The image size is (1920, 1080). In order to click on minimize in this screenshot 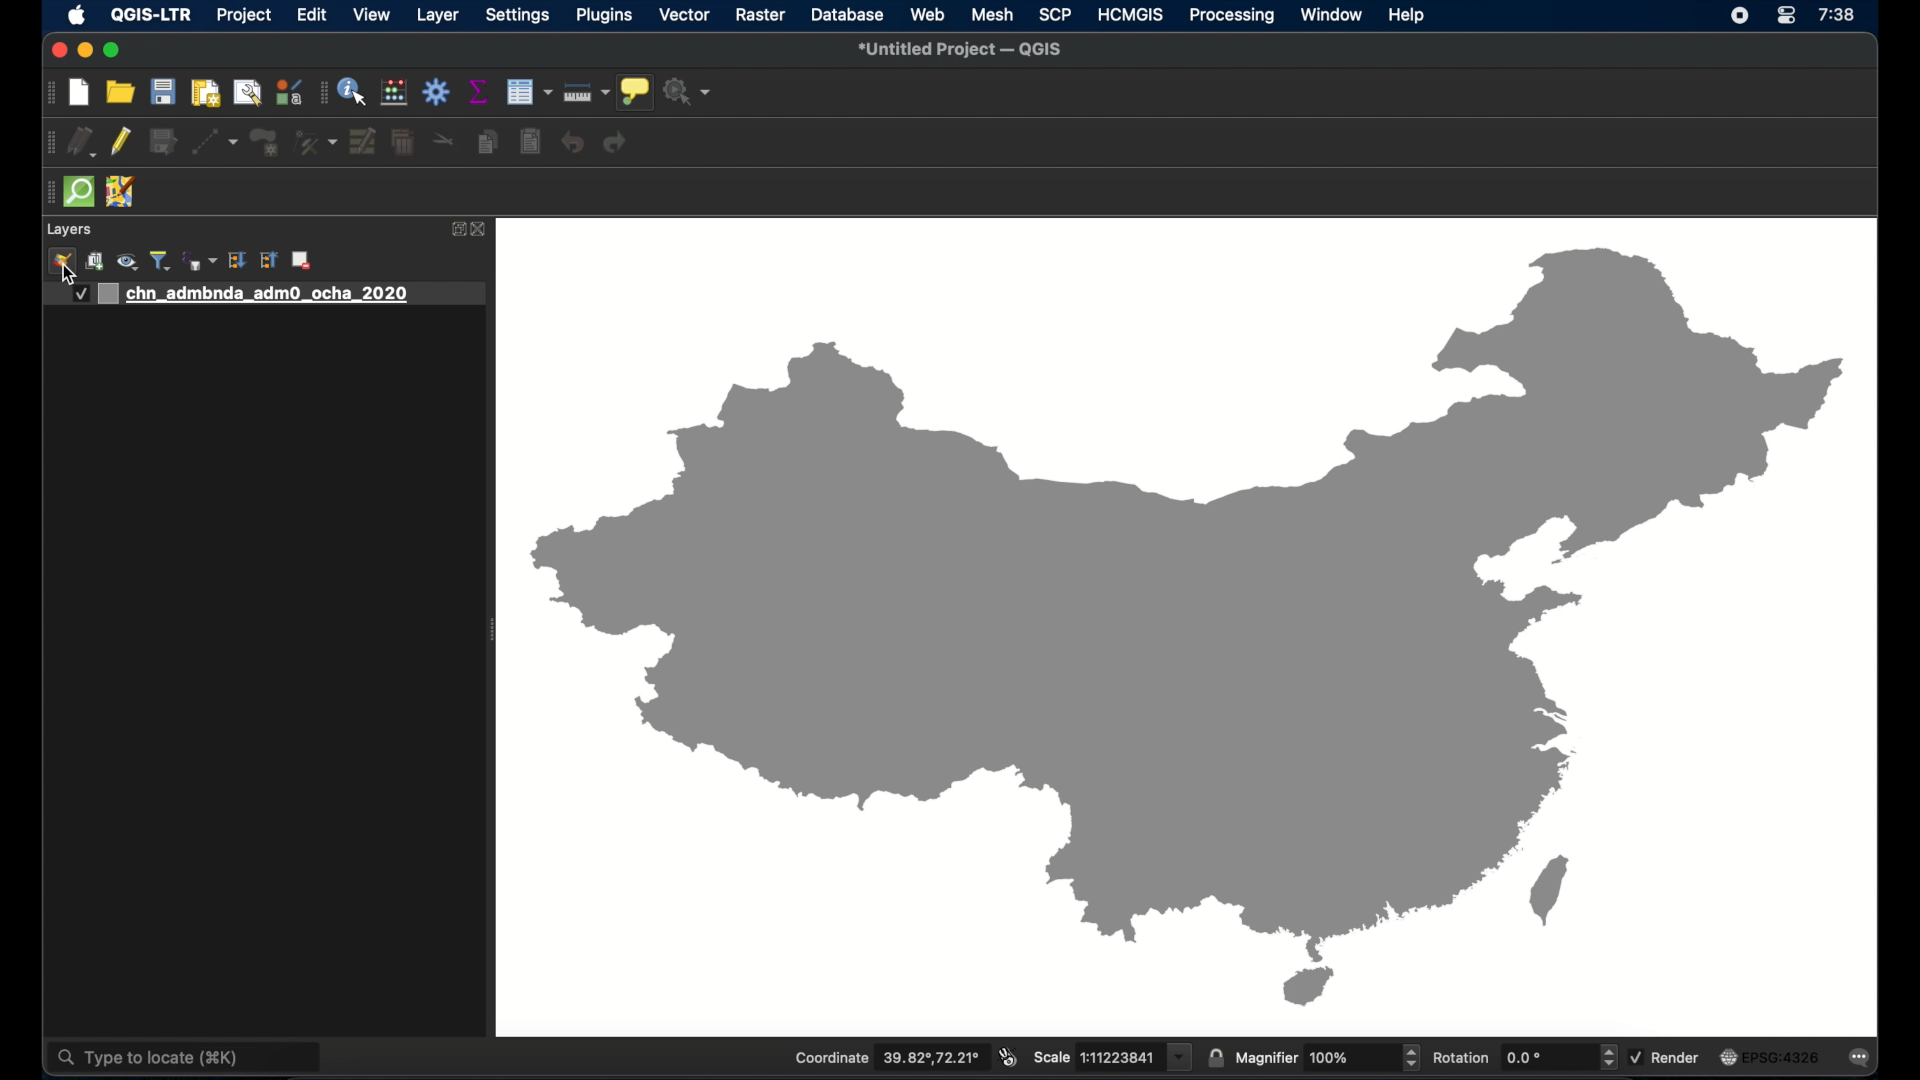, I will do `click(86, 51)`.